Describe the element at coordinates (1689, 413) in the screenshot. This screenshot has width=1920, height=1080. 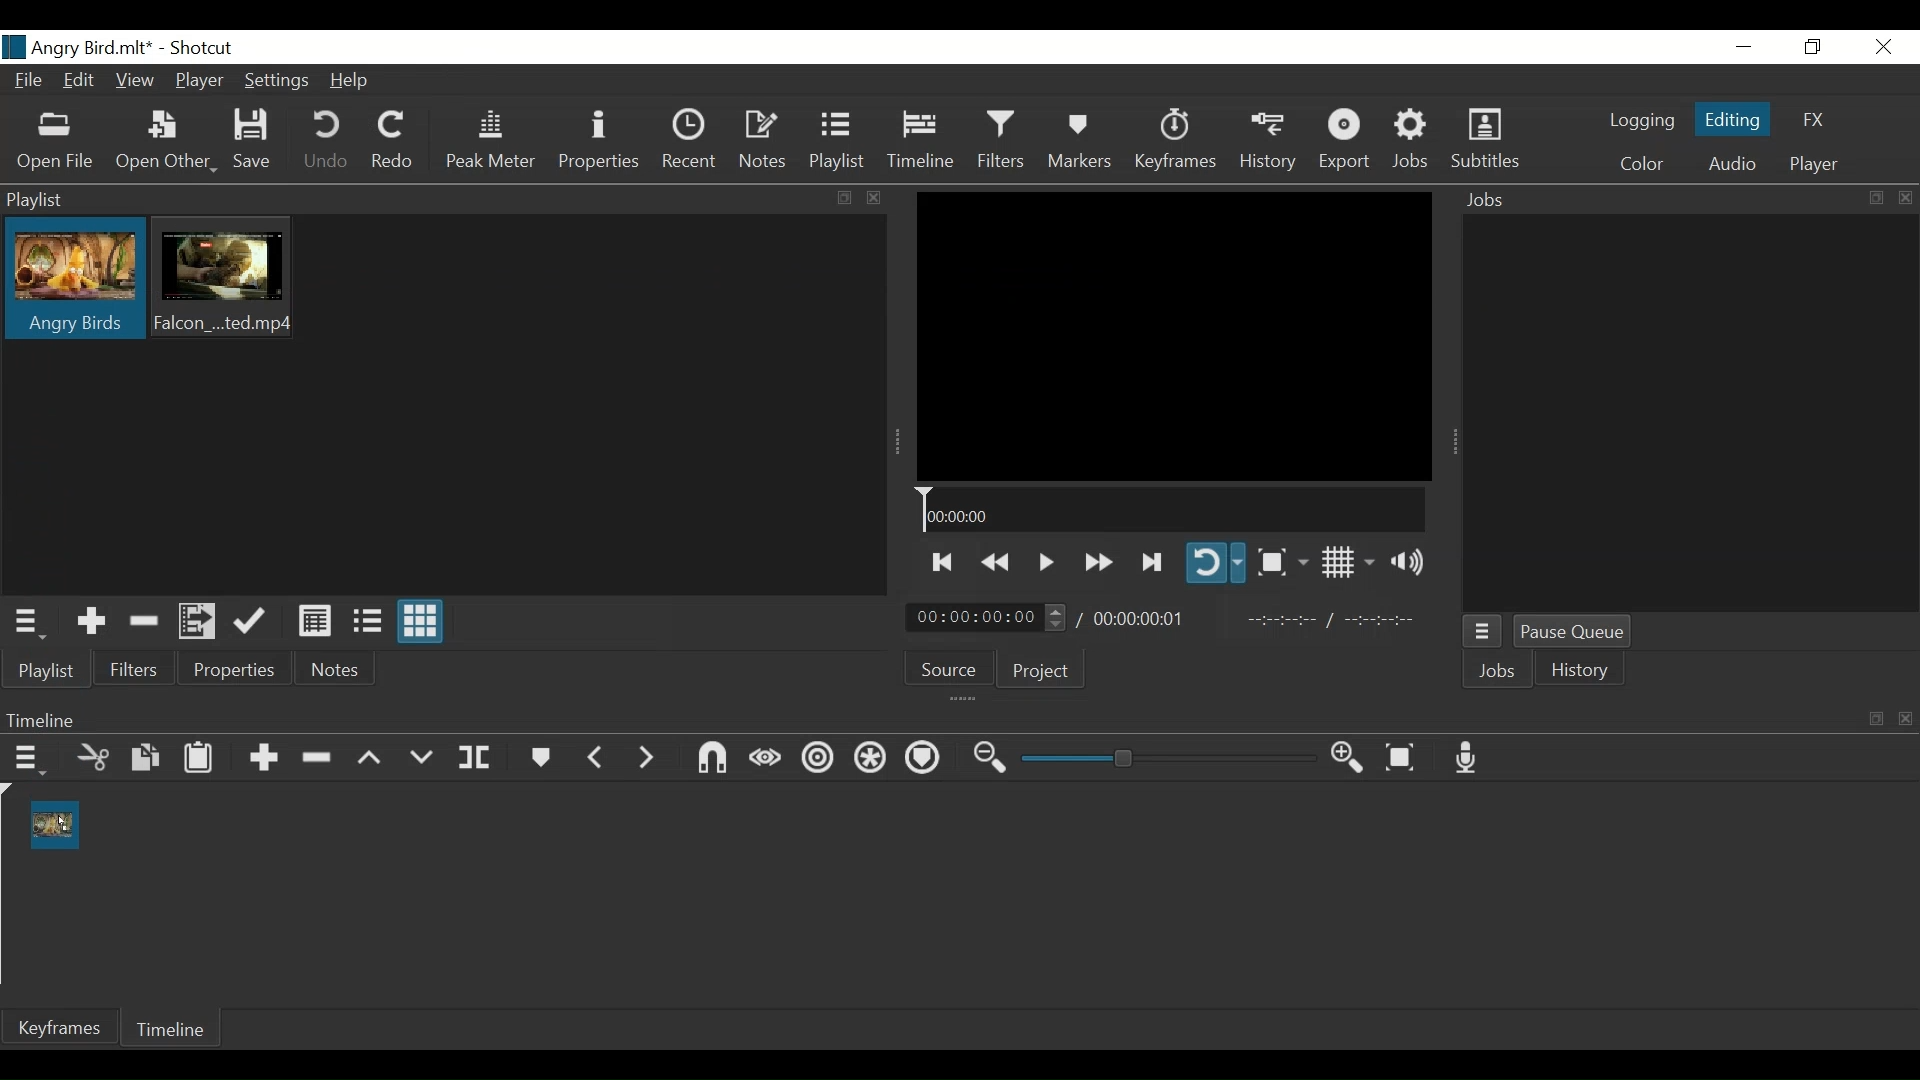
I see `Jobs Panel` at that location.